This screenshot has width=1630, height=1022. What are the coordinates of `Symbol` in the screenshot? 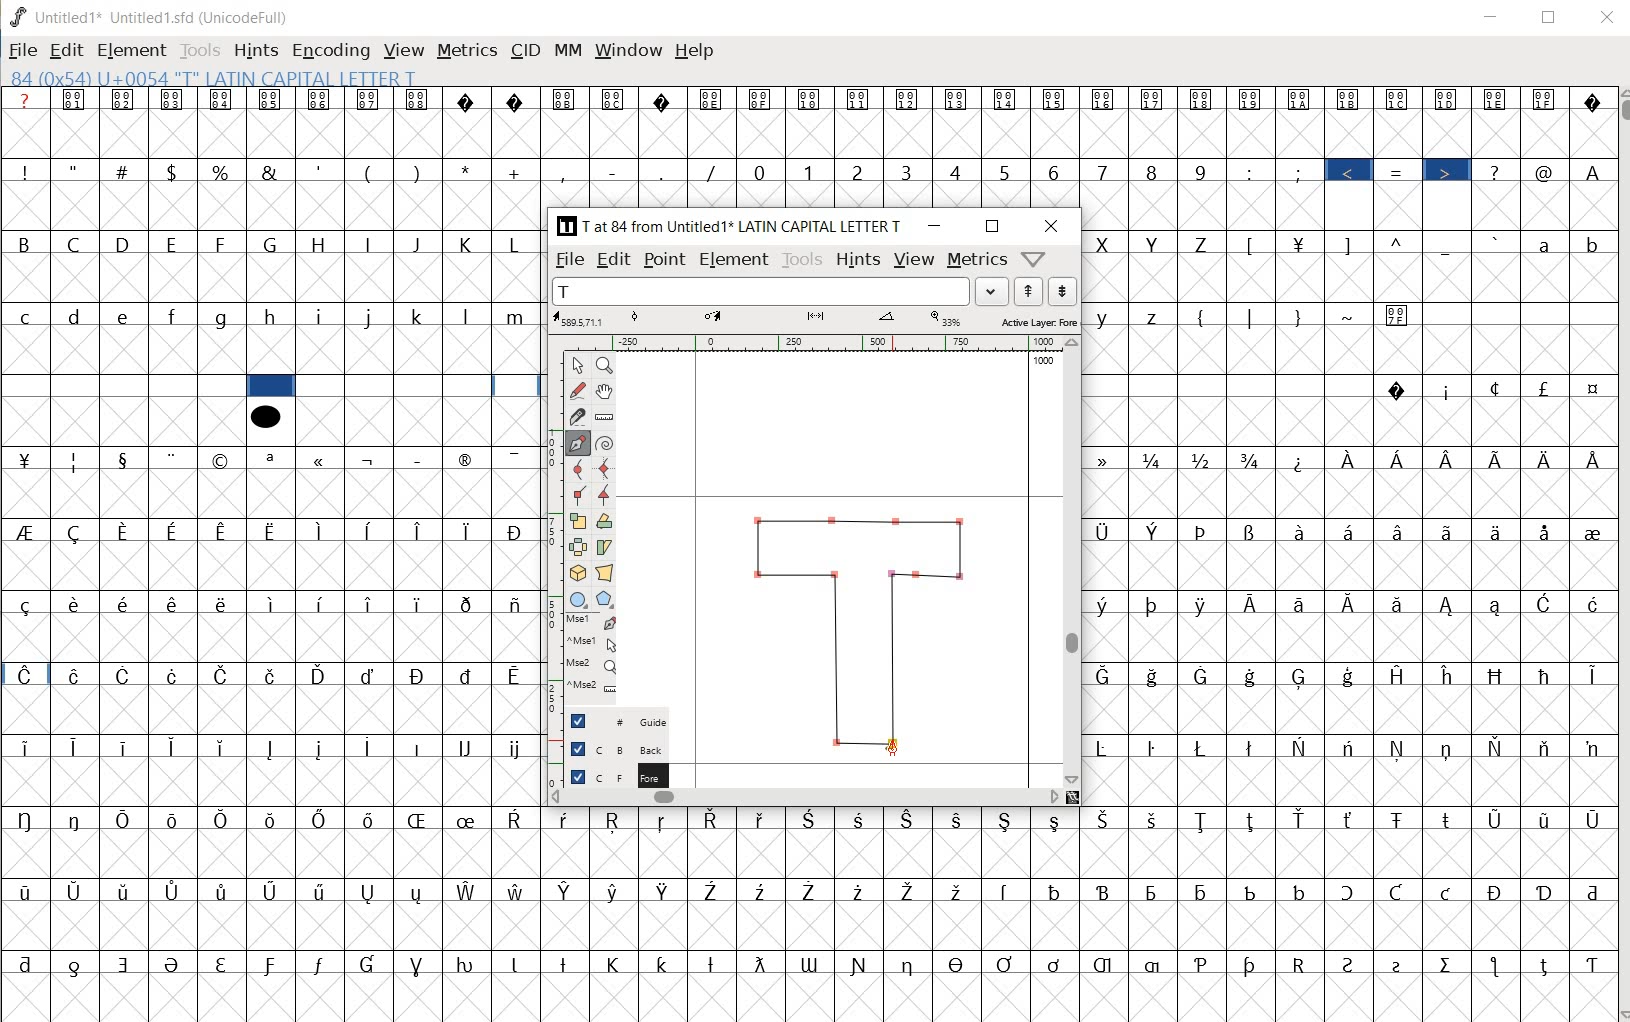 It's located at (273, 603).